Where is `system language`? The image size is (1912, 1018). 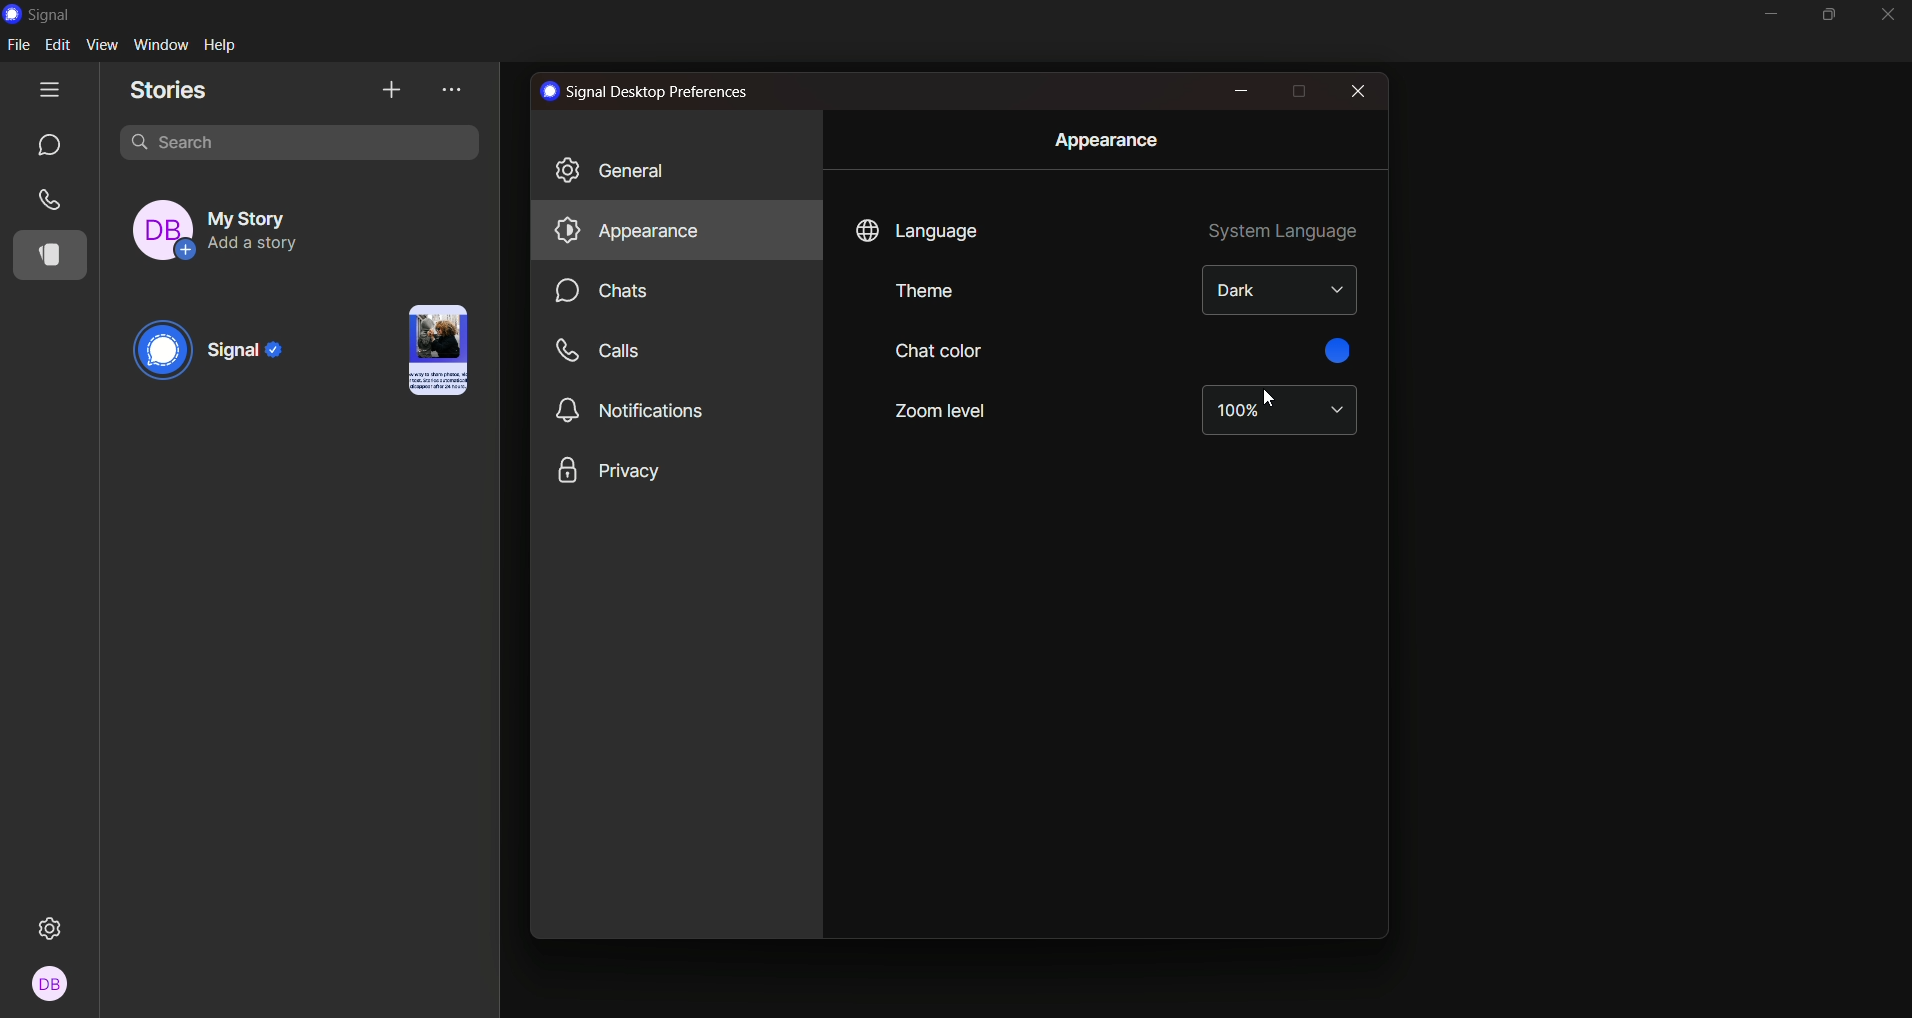
system language is located at coordinates (1286, 233).